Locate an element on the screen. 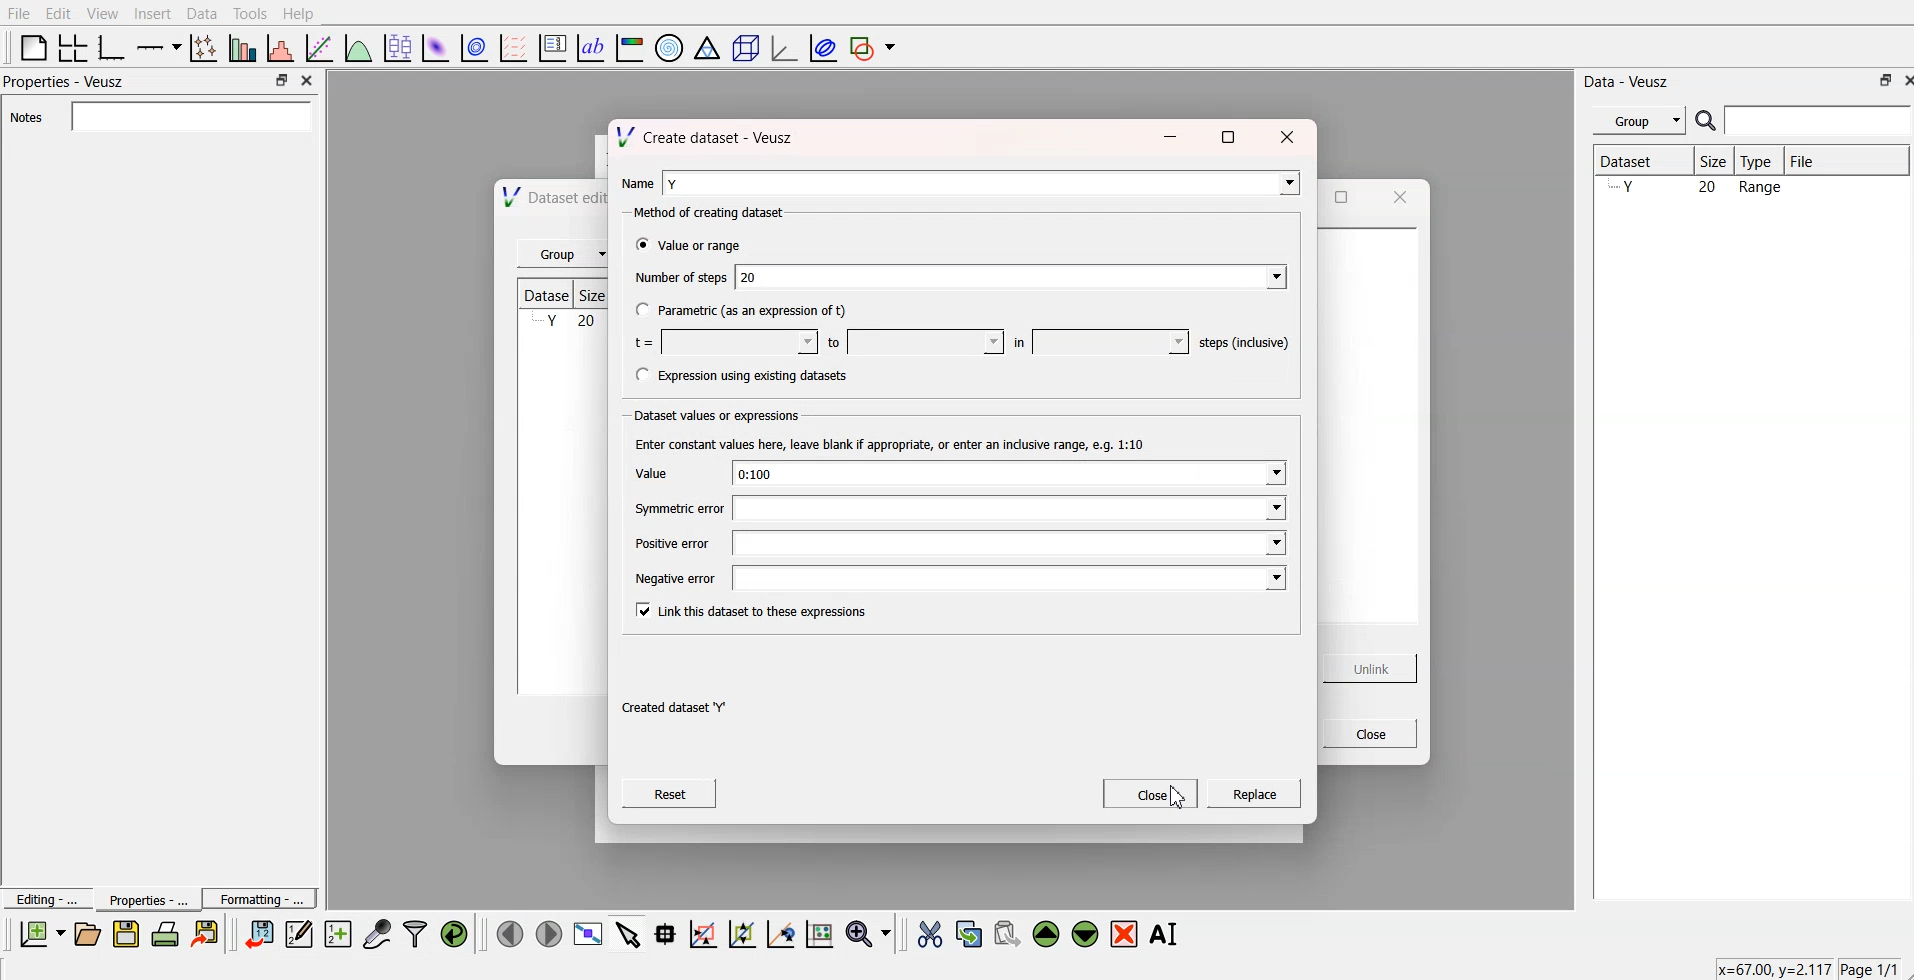 The image size is (1914, 980). Method of creating dataset is located at coordinates (701, 213).